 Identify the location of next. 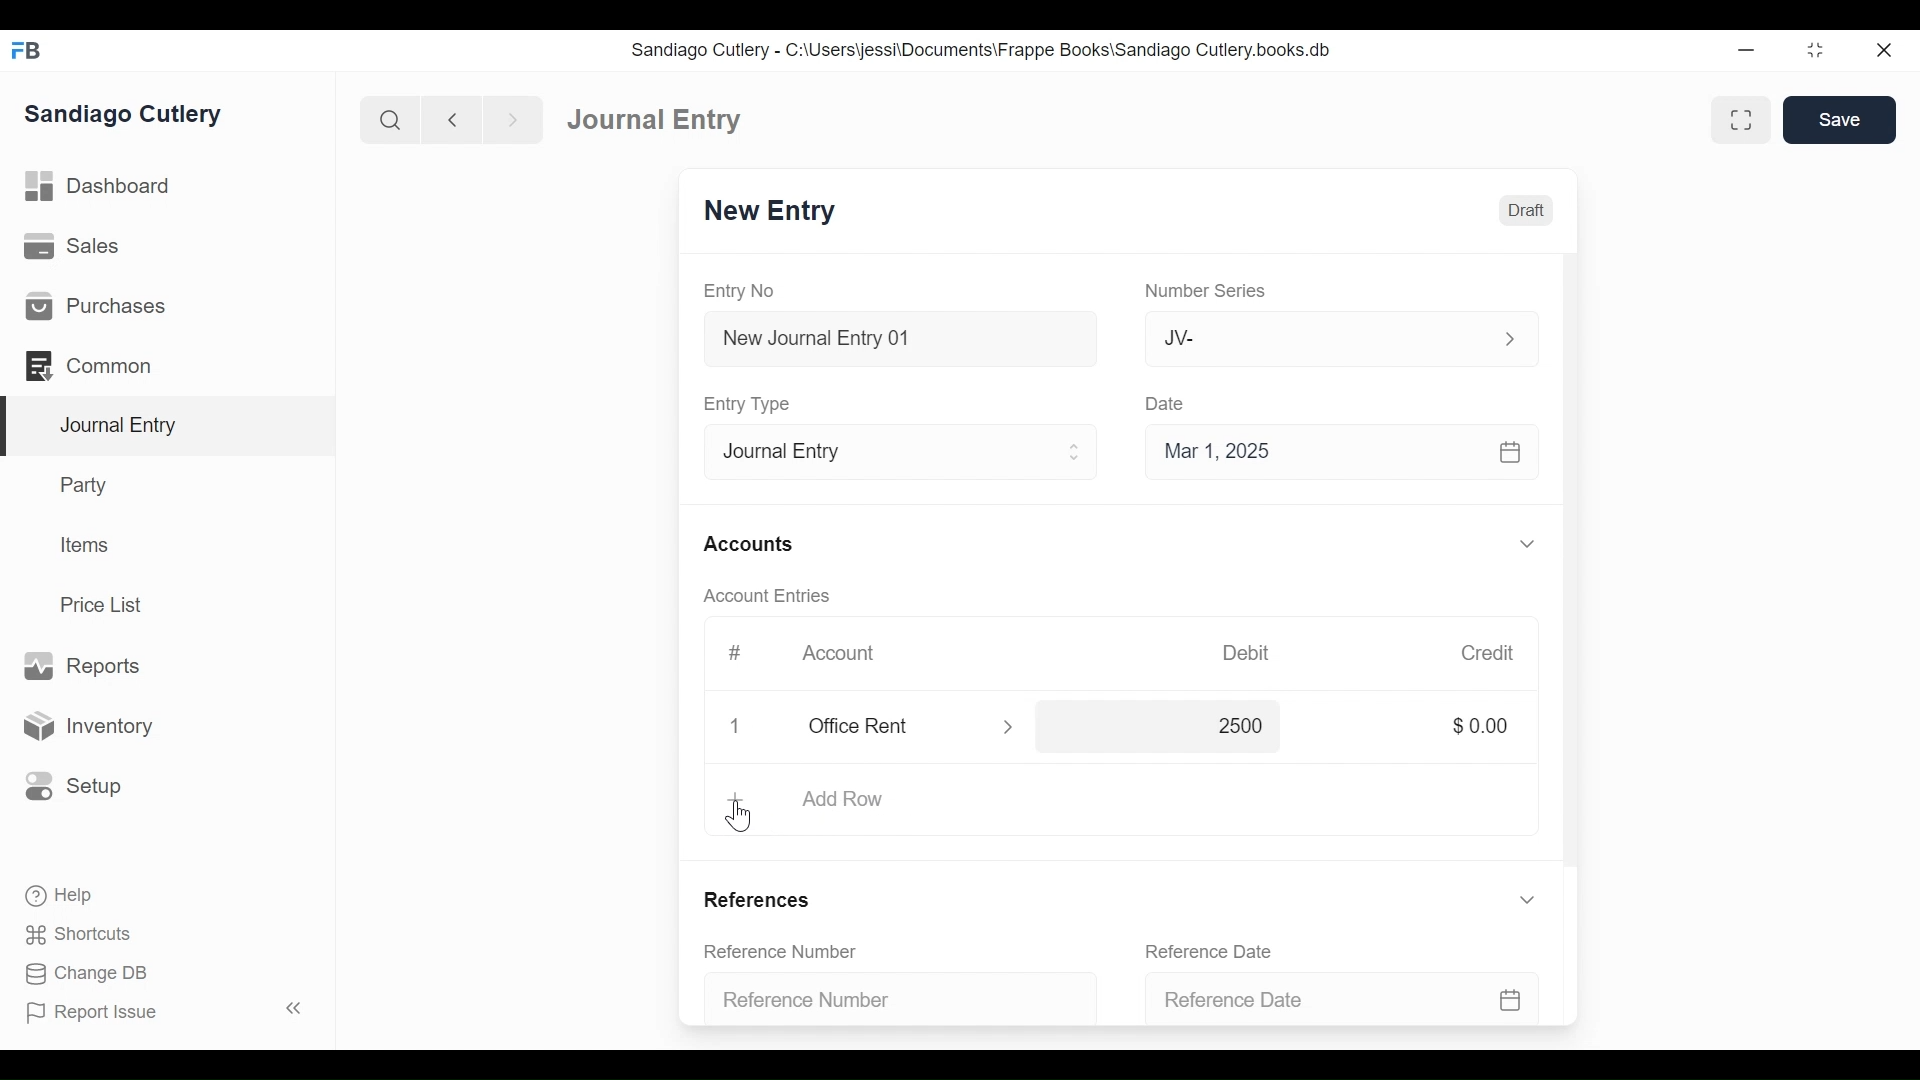
(506, 117).